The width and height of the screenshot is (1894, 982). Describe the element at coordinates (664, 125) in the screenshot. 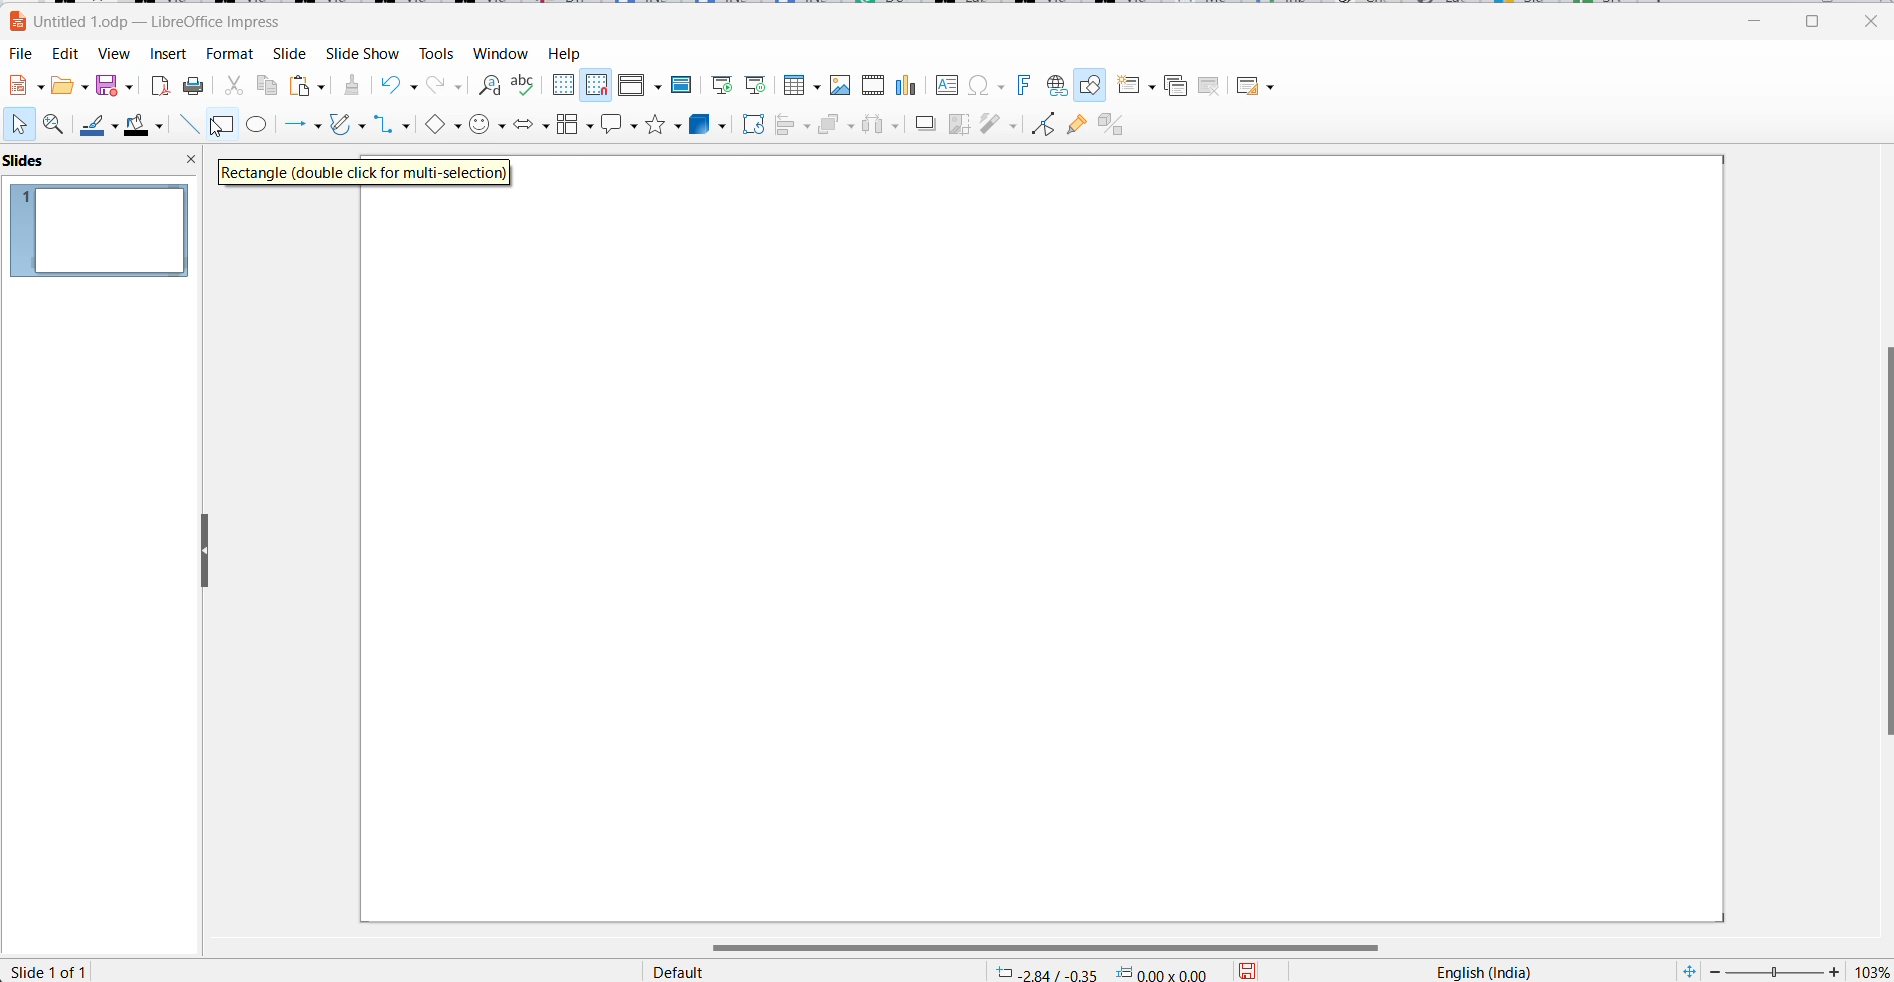

I see `star shapes` at that location.